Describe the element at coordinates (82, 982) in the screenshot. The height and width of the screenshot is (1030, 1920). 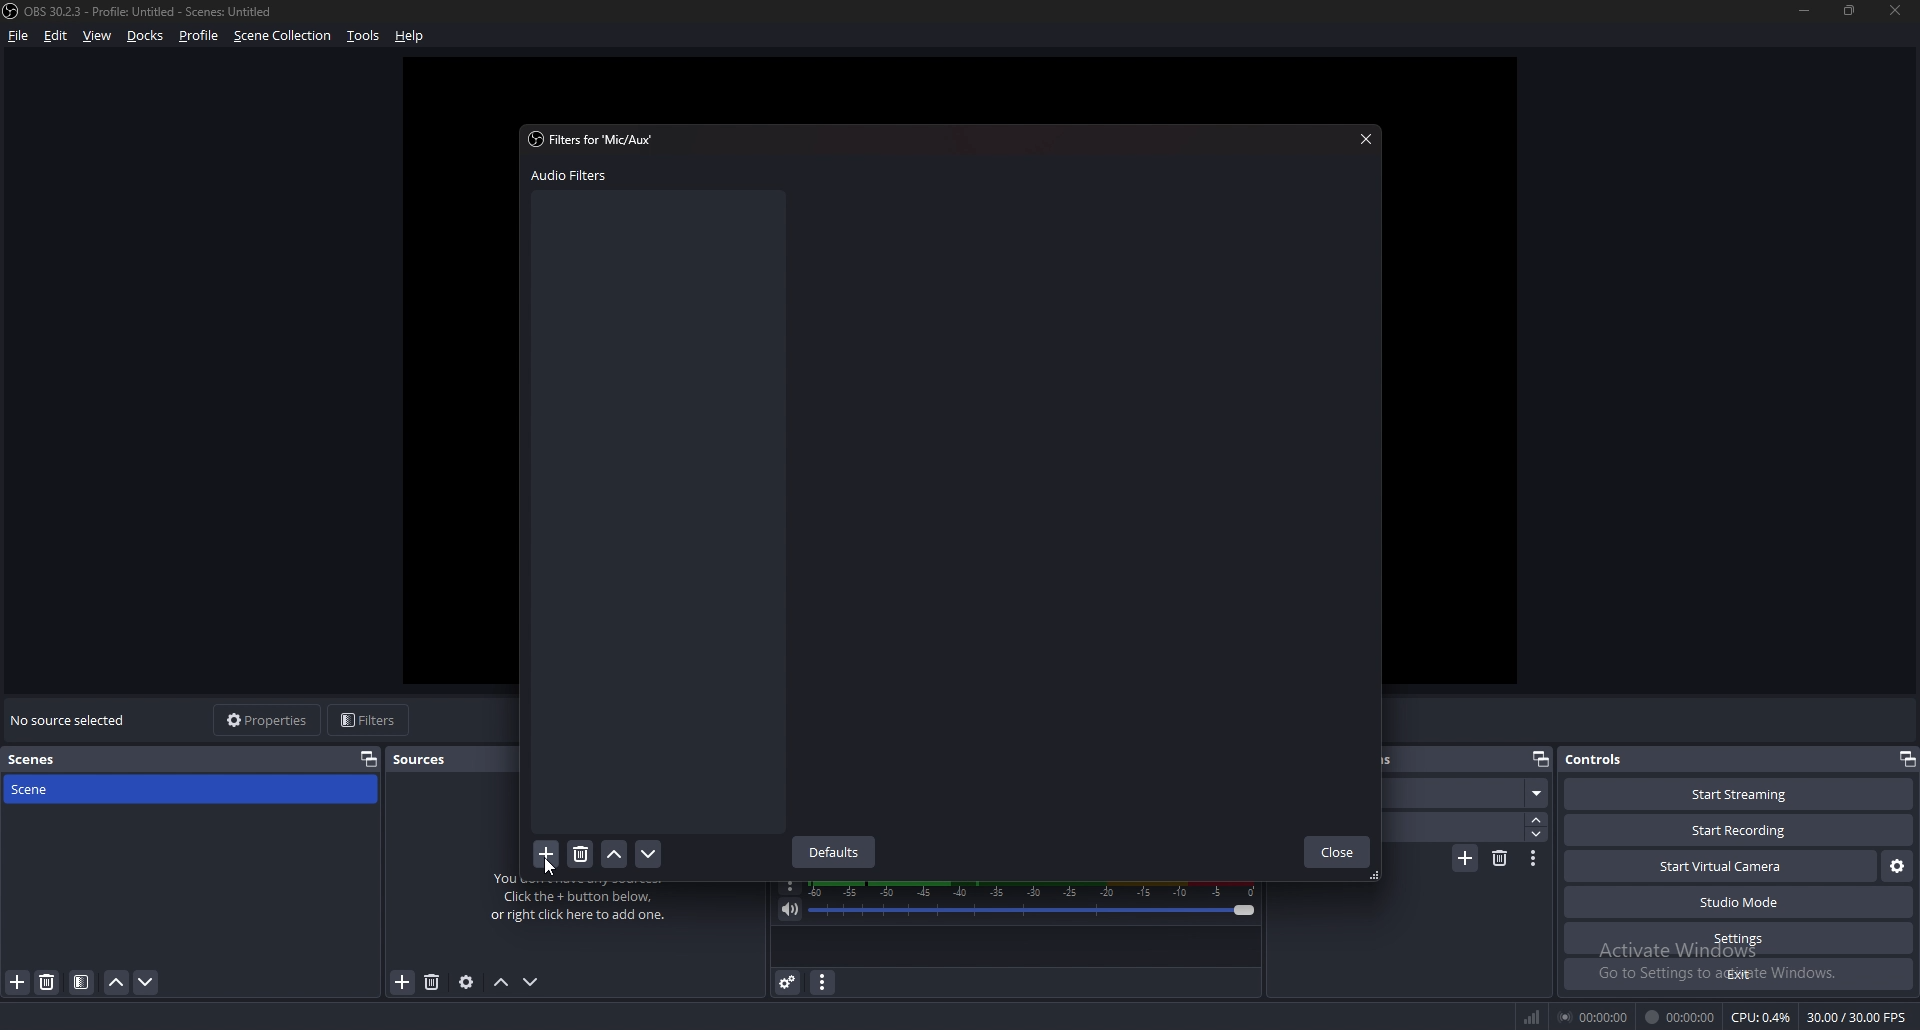
I see `filter` at that location.